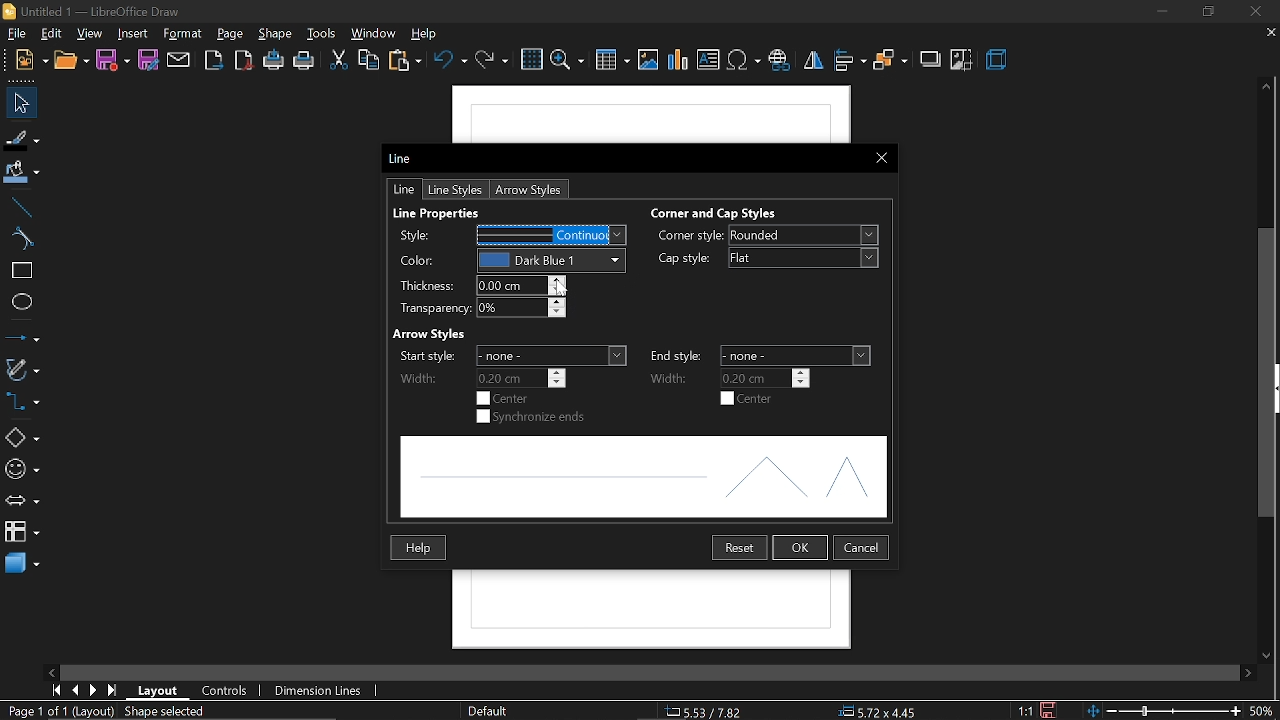 The height and width of the screenshot is (720, 1280). What do you see at coordinates (427, 333) in the screenshot?
I see `Arrow Styles` at bounding box center [427, 333].